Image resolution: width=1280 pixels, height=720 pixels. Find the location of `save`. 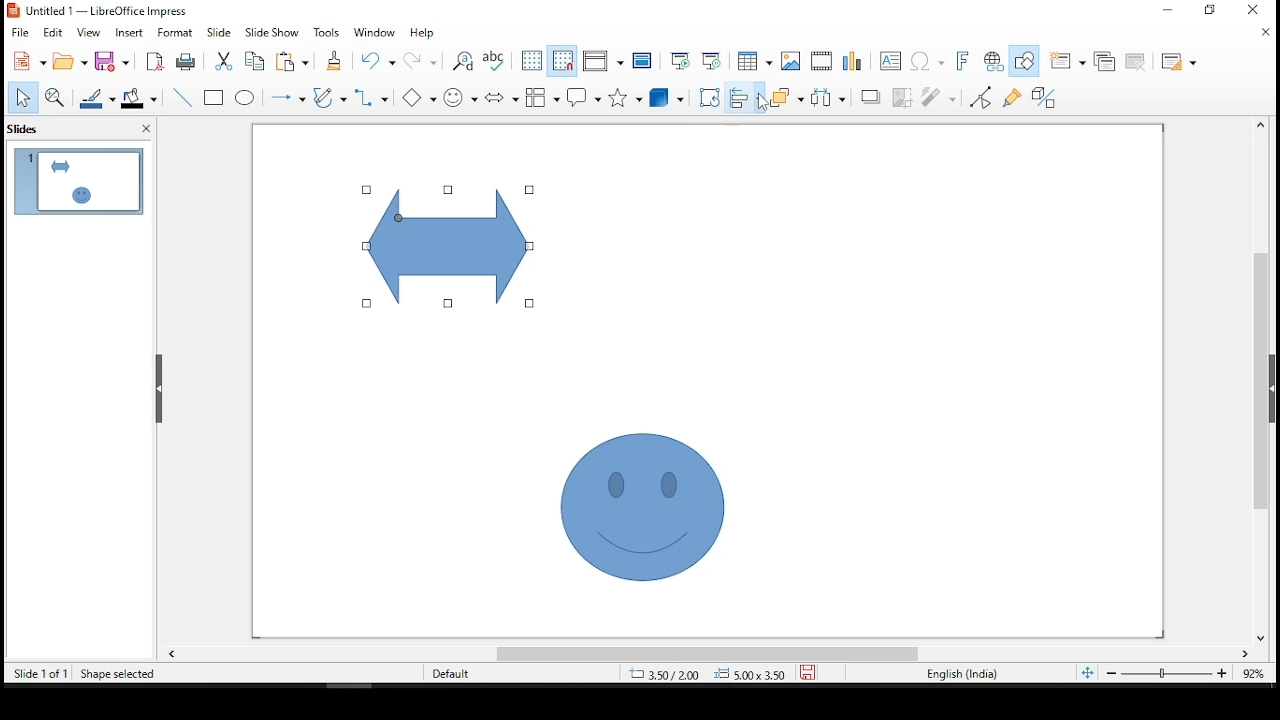

save is located at coordinates (114, 62).